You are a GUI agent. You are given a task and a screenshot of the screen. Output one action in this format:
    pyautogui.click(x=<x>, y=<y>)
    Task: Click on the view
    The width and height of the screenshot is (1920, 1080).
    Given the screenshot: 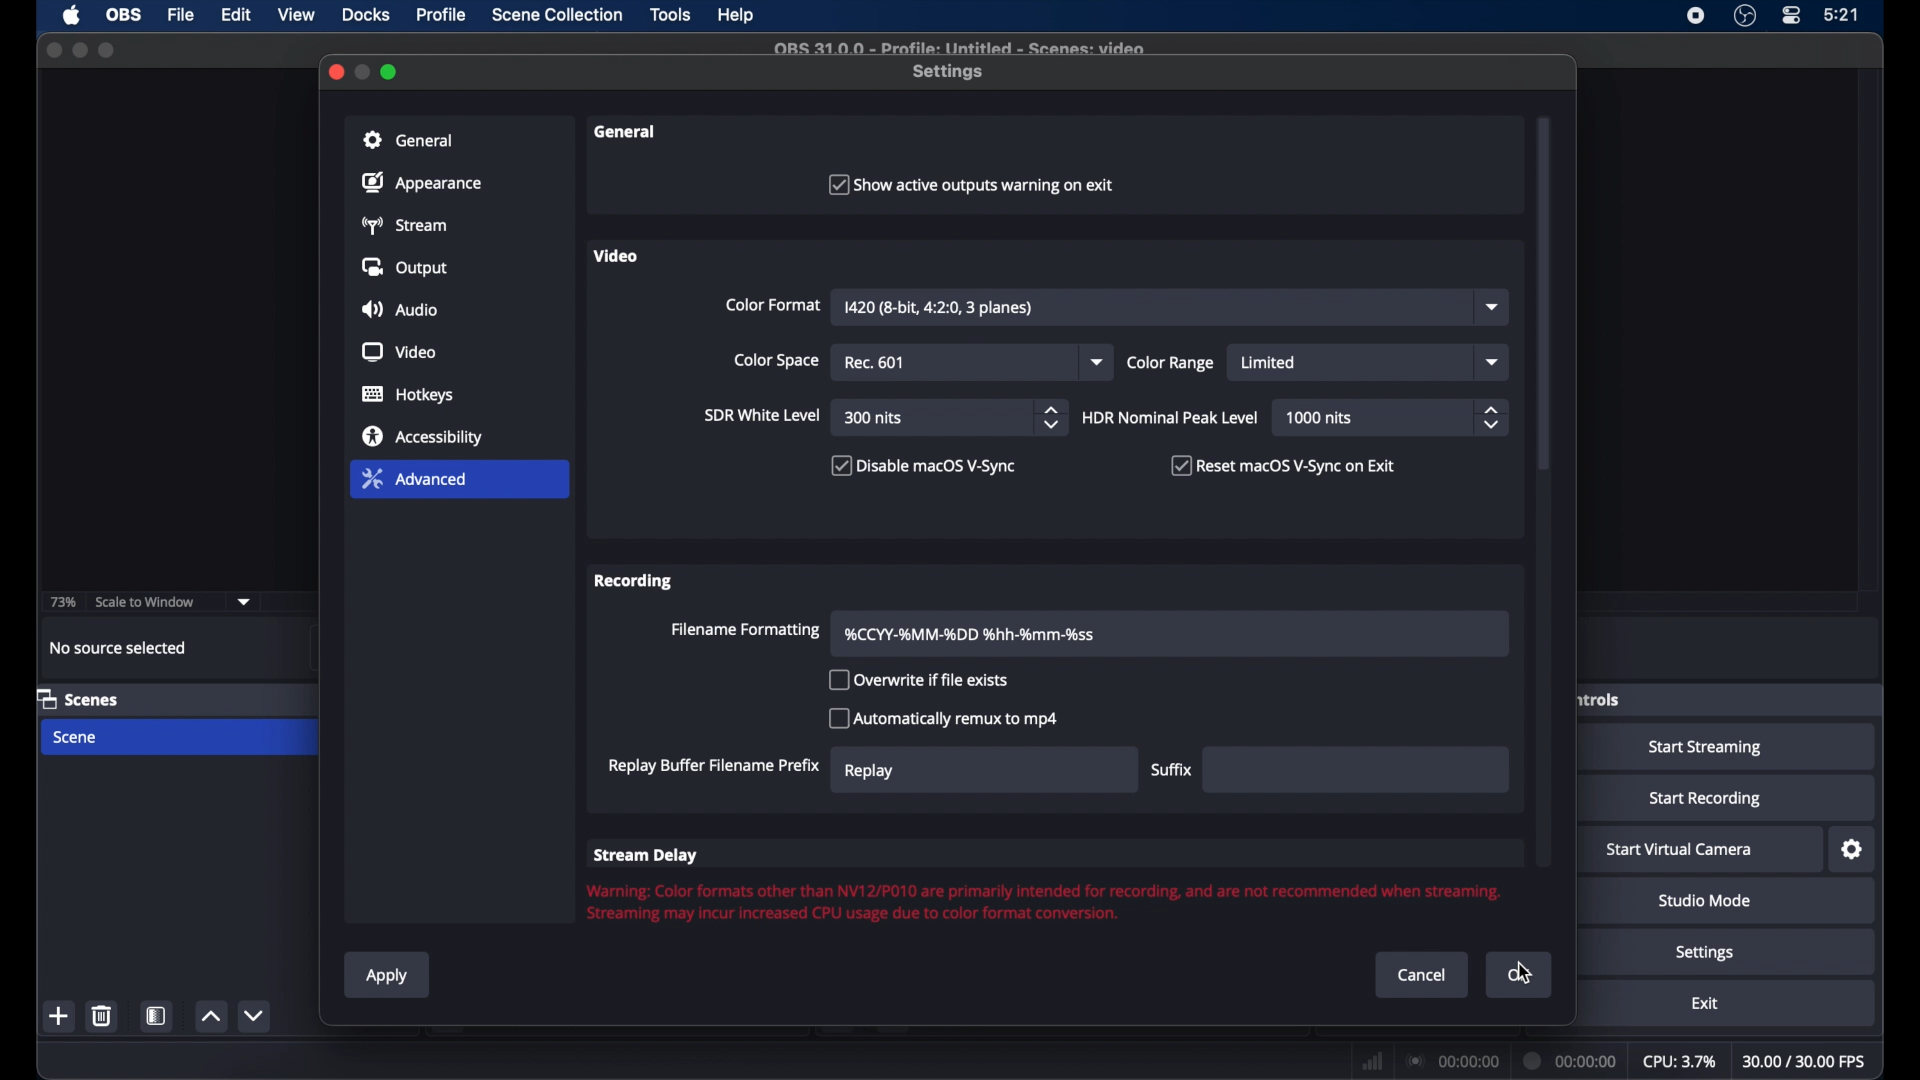 What is the action you would take?
    pyautogui.click(x=296, y=15)
    